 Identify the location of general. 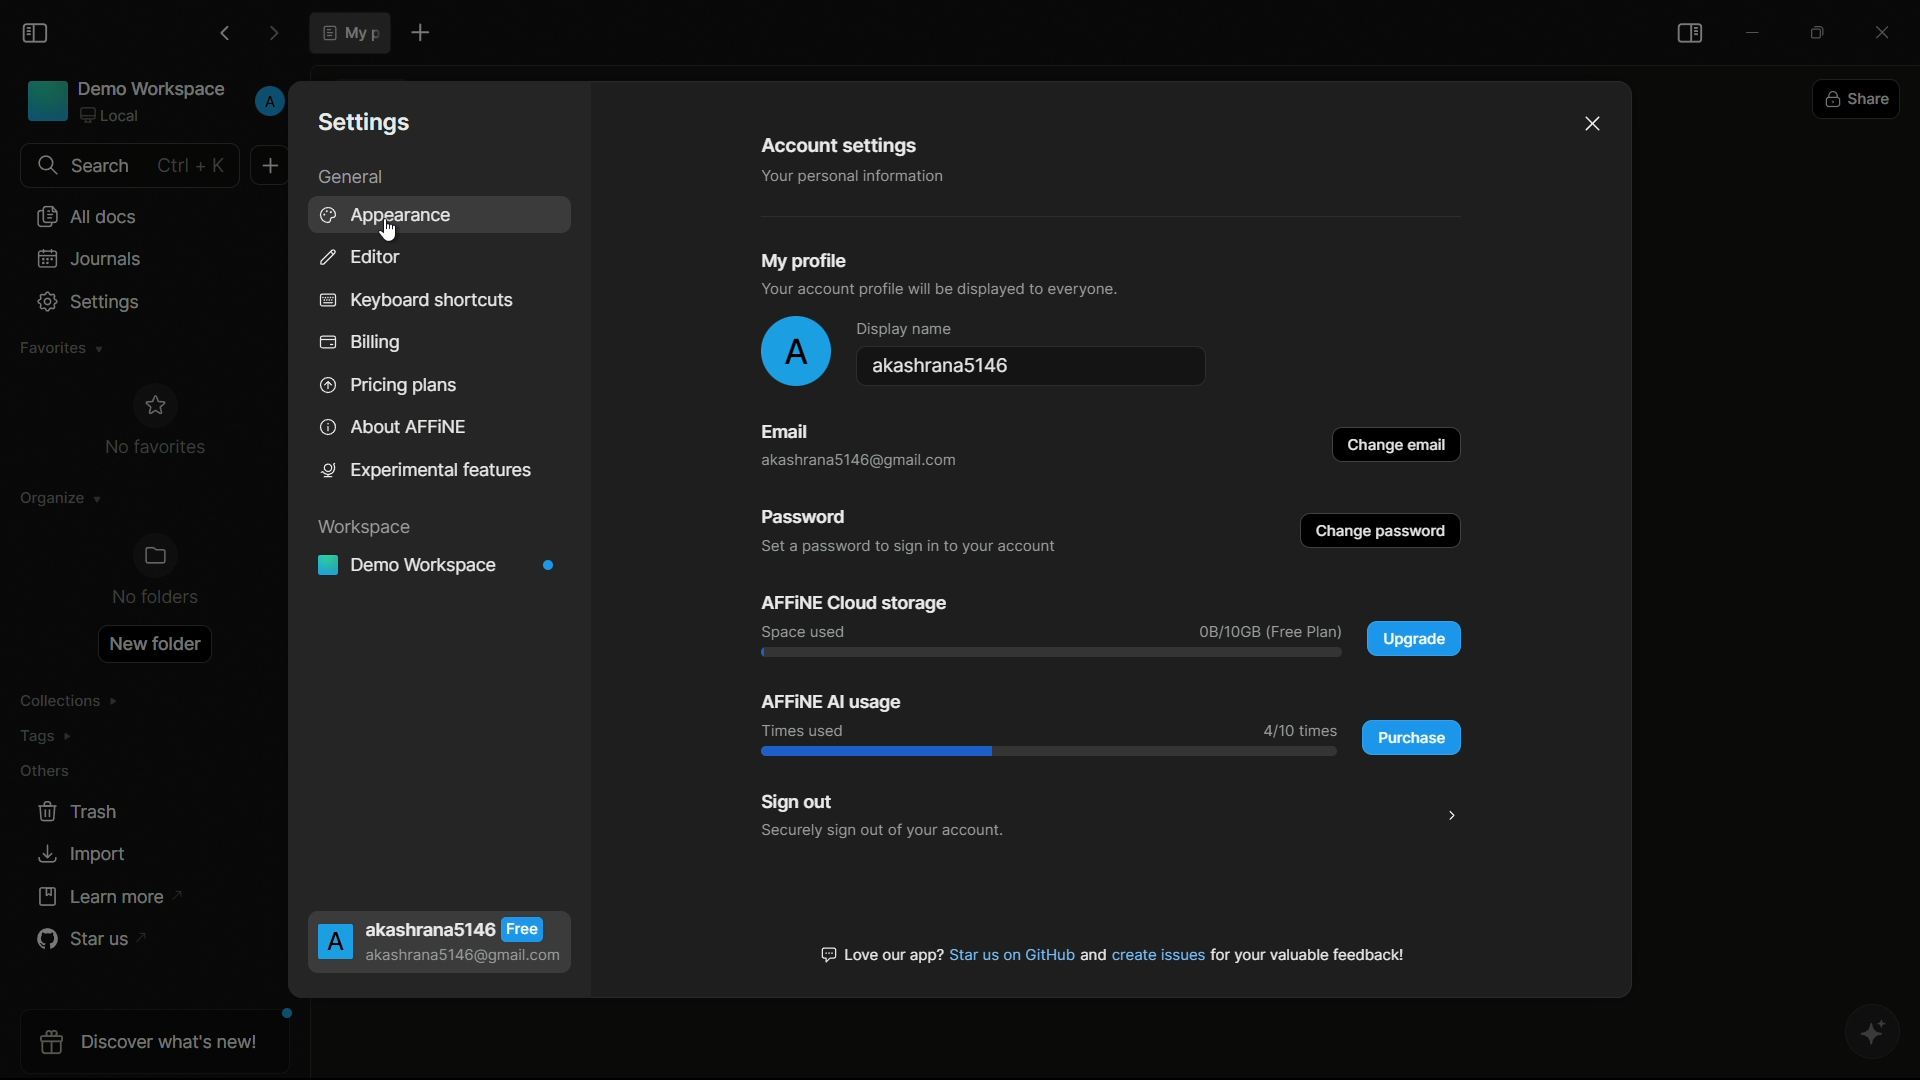
(350, 178).